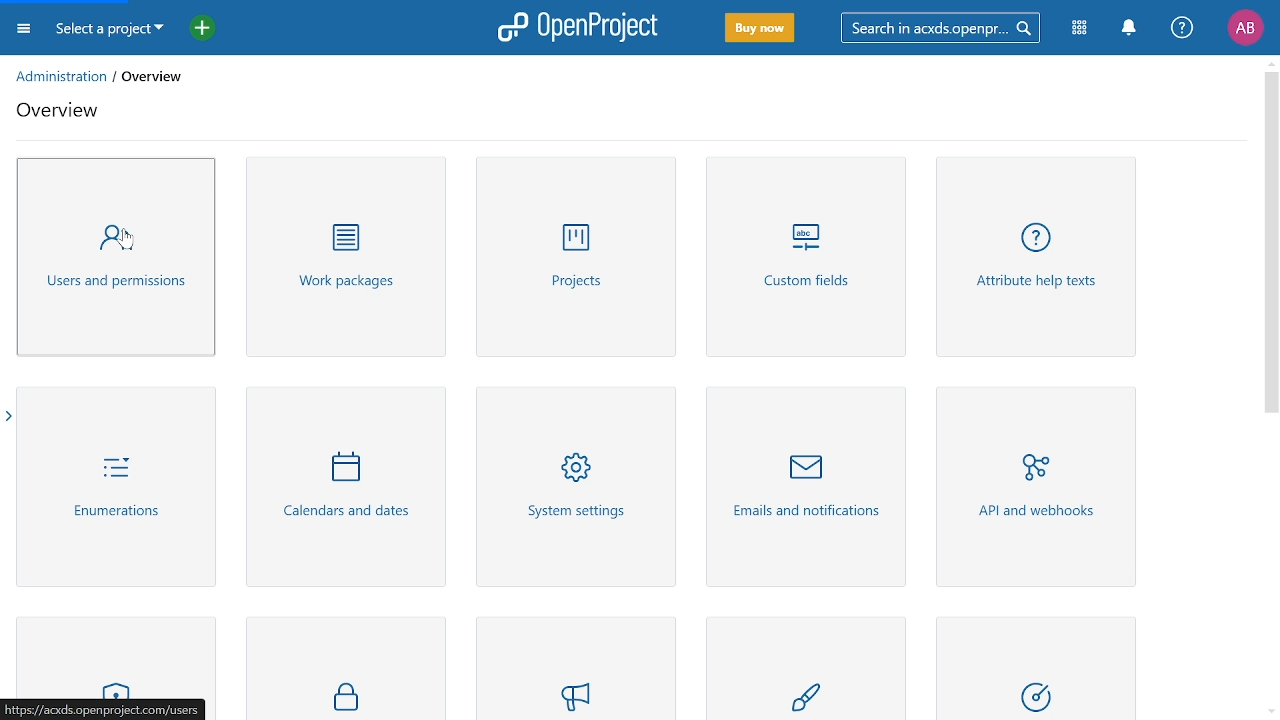 The height and width of the screenshot is (720, 1280). I want to click on current account "AB", so click(1245, 29).